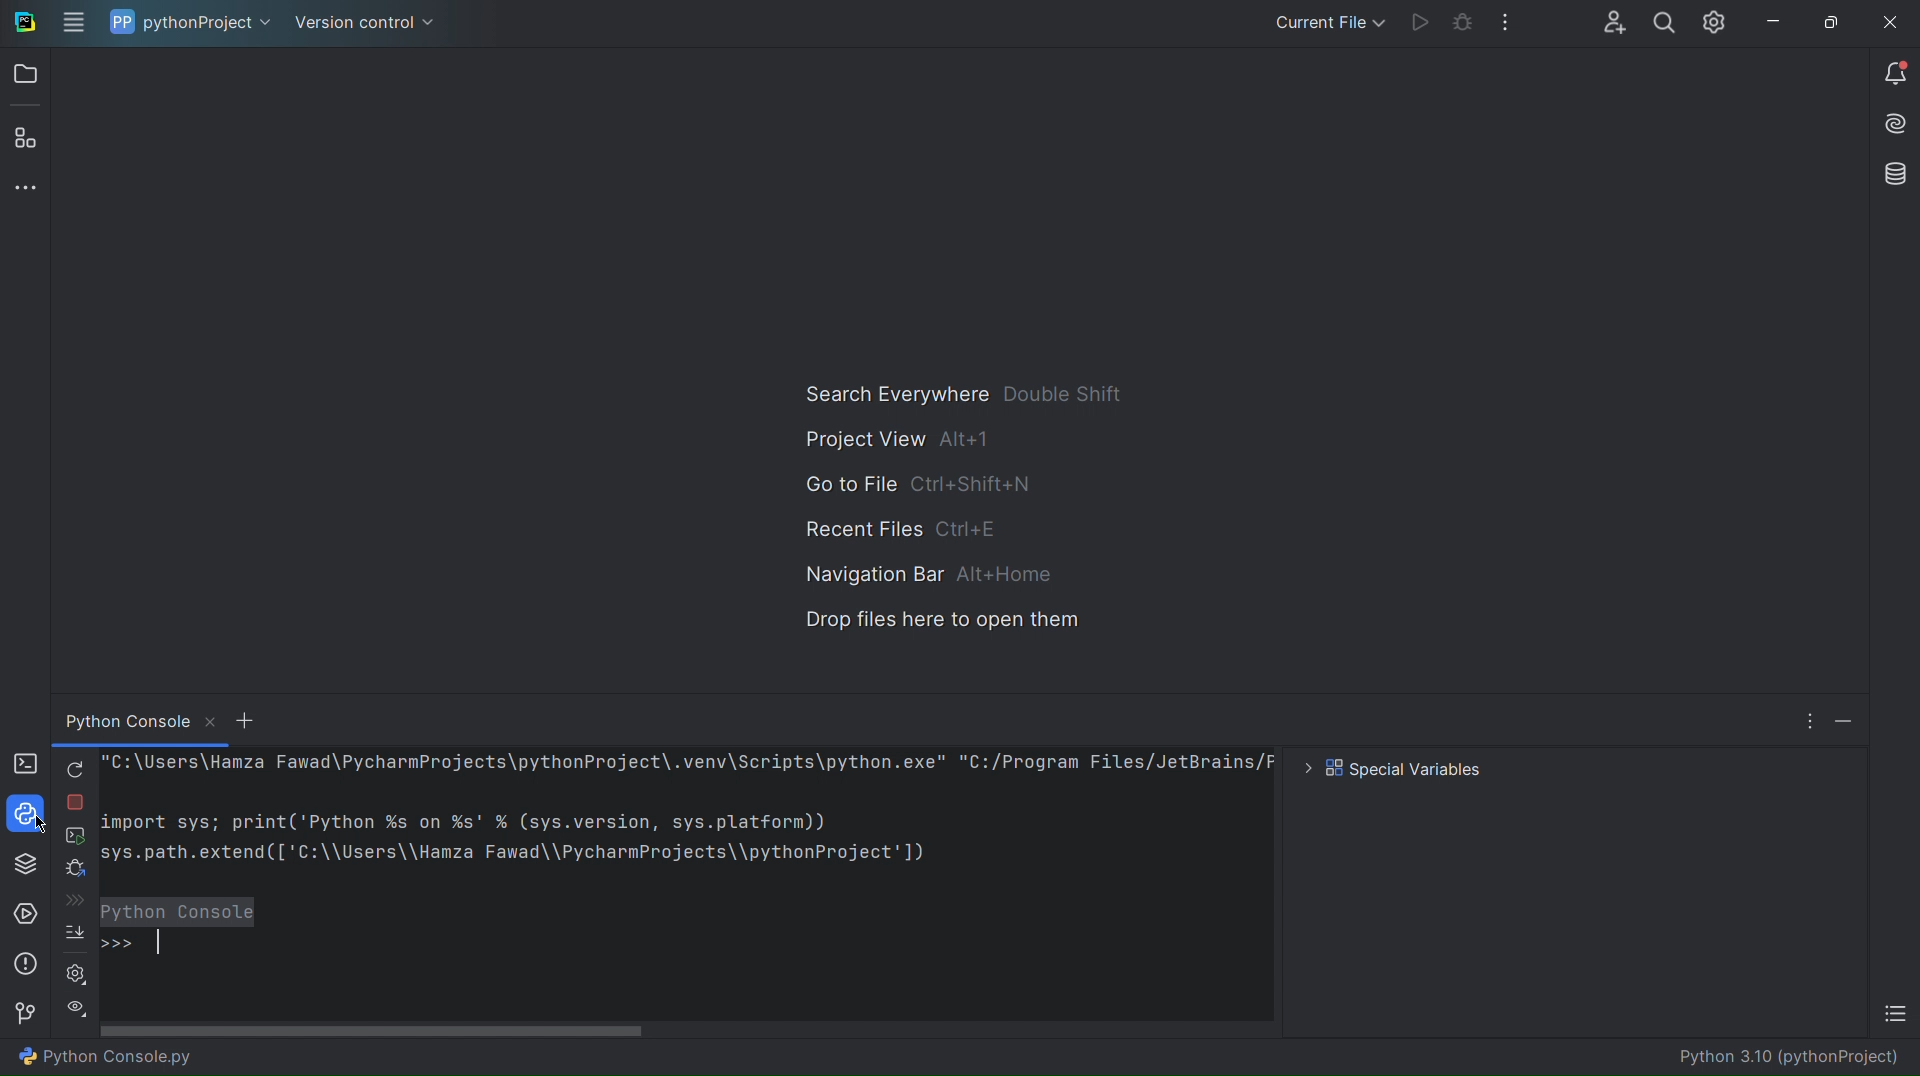  Describe the element at coordinates (78, 804) in the screenshot. I see `Stop Console` at that location.